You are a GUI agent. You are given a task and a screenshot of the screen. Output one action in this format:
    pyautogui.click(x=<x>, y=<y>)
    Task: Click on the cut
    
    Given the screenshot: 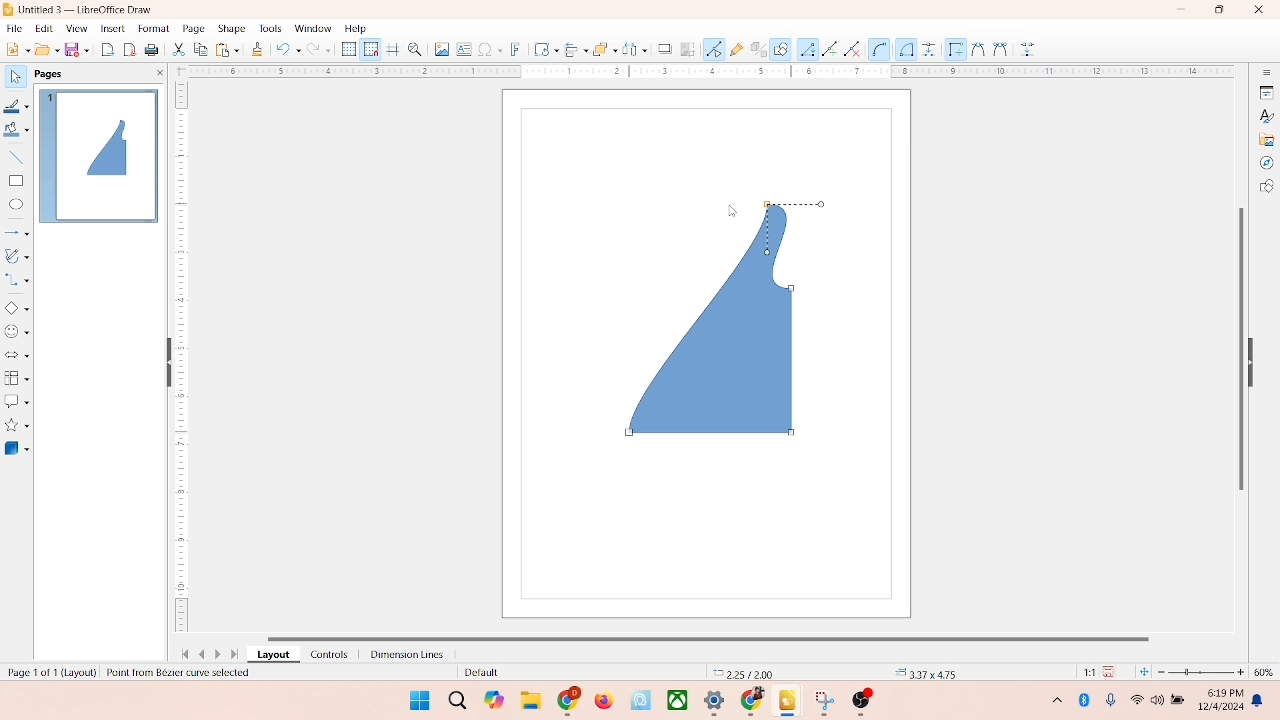 What is the action you would take?
    pyautogui.click(x=179, y=51)
    